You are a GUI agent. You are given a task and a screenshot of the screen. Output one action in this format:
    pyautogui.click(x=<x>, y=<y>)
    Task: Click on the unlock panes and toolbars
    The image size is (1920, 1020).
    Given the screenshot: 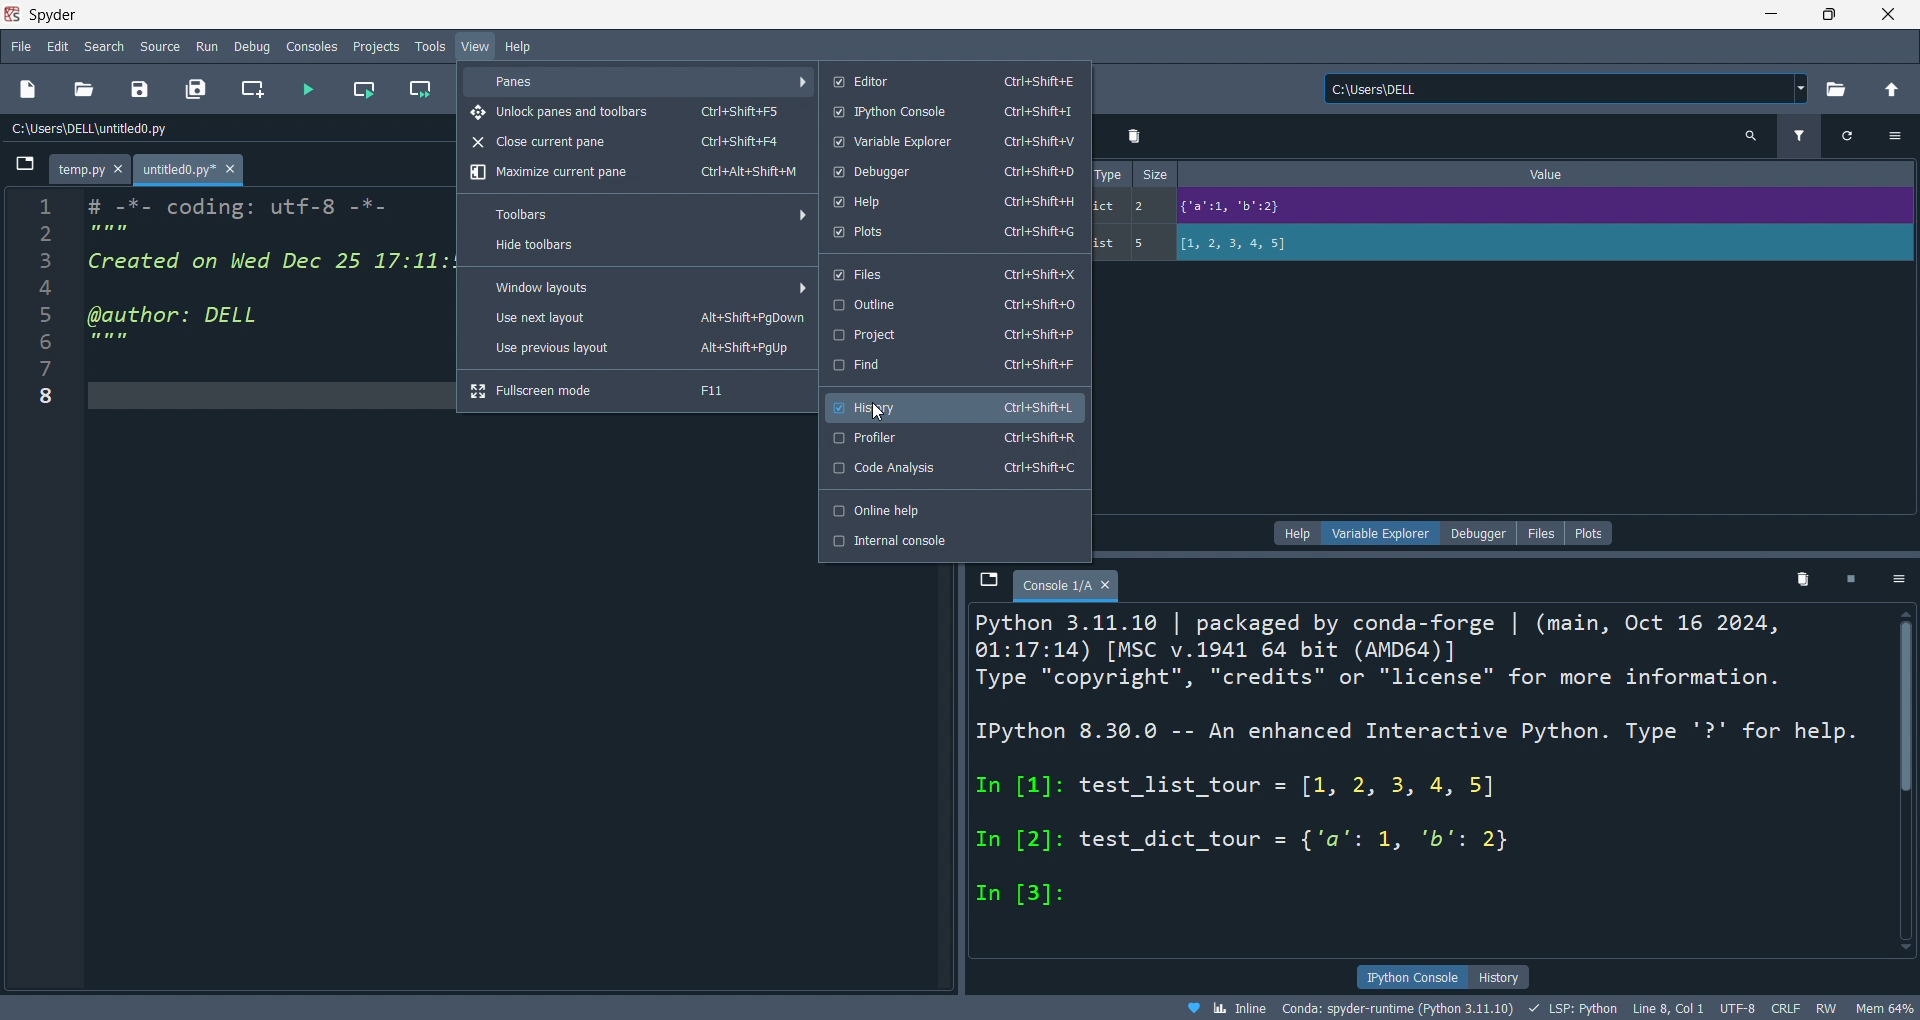 What is the action you would take?
    pyautogui.click(x=637, y=112)
    